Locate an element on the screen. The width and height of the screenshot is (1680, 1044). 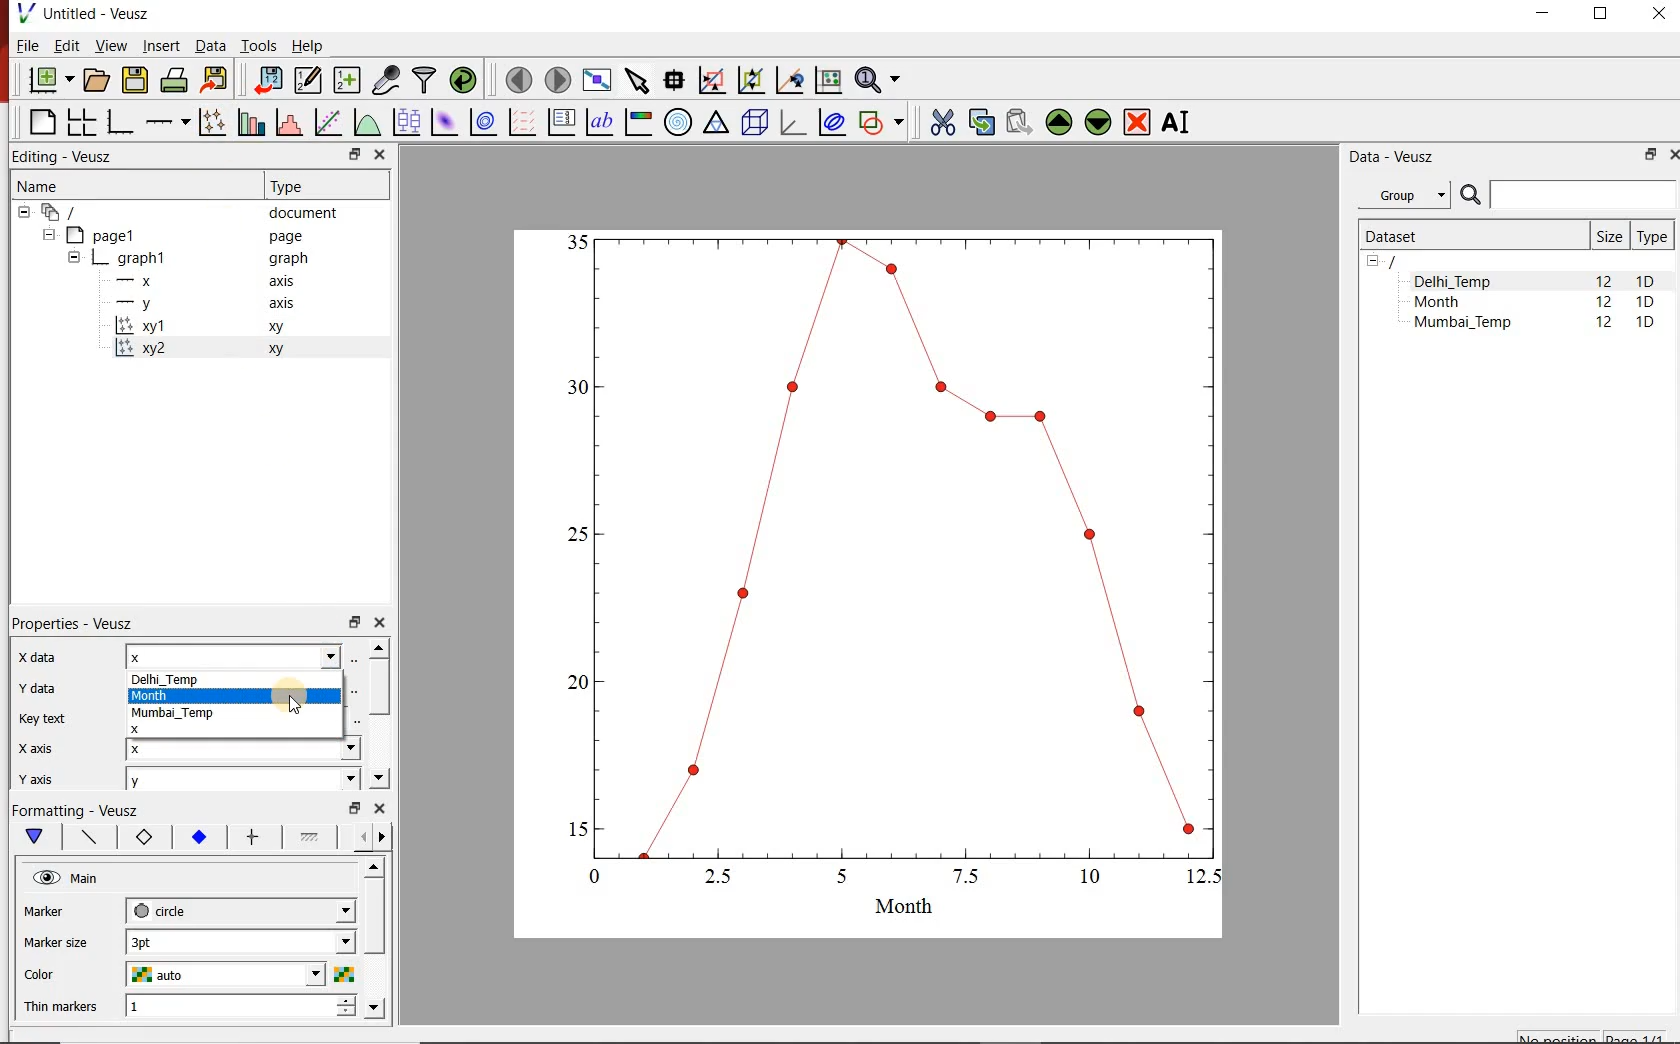
Delhi_Temp is located at coordinates (1456, 281).